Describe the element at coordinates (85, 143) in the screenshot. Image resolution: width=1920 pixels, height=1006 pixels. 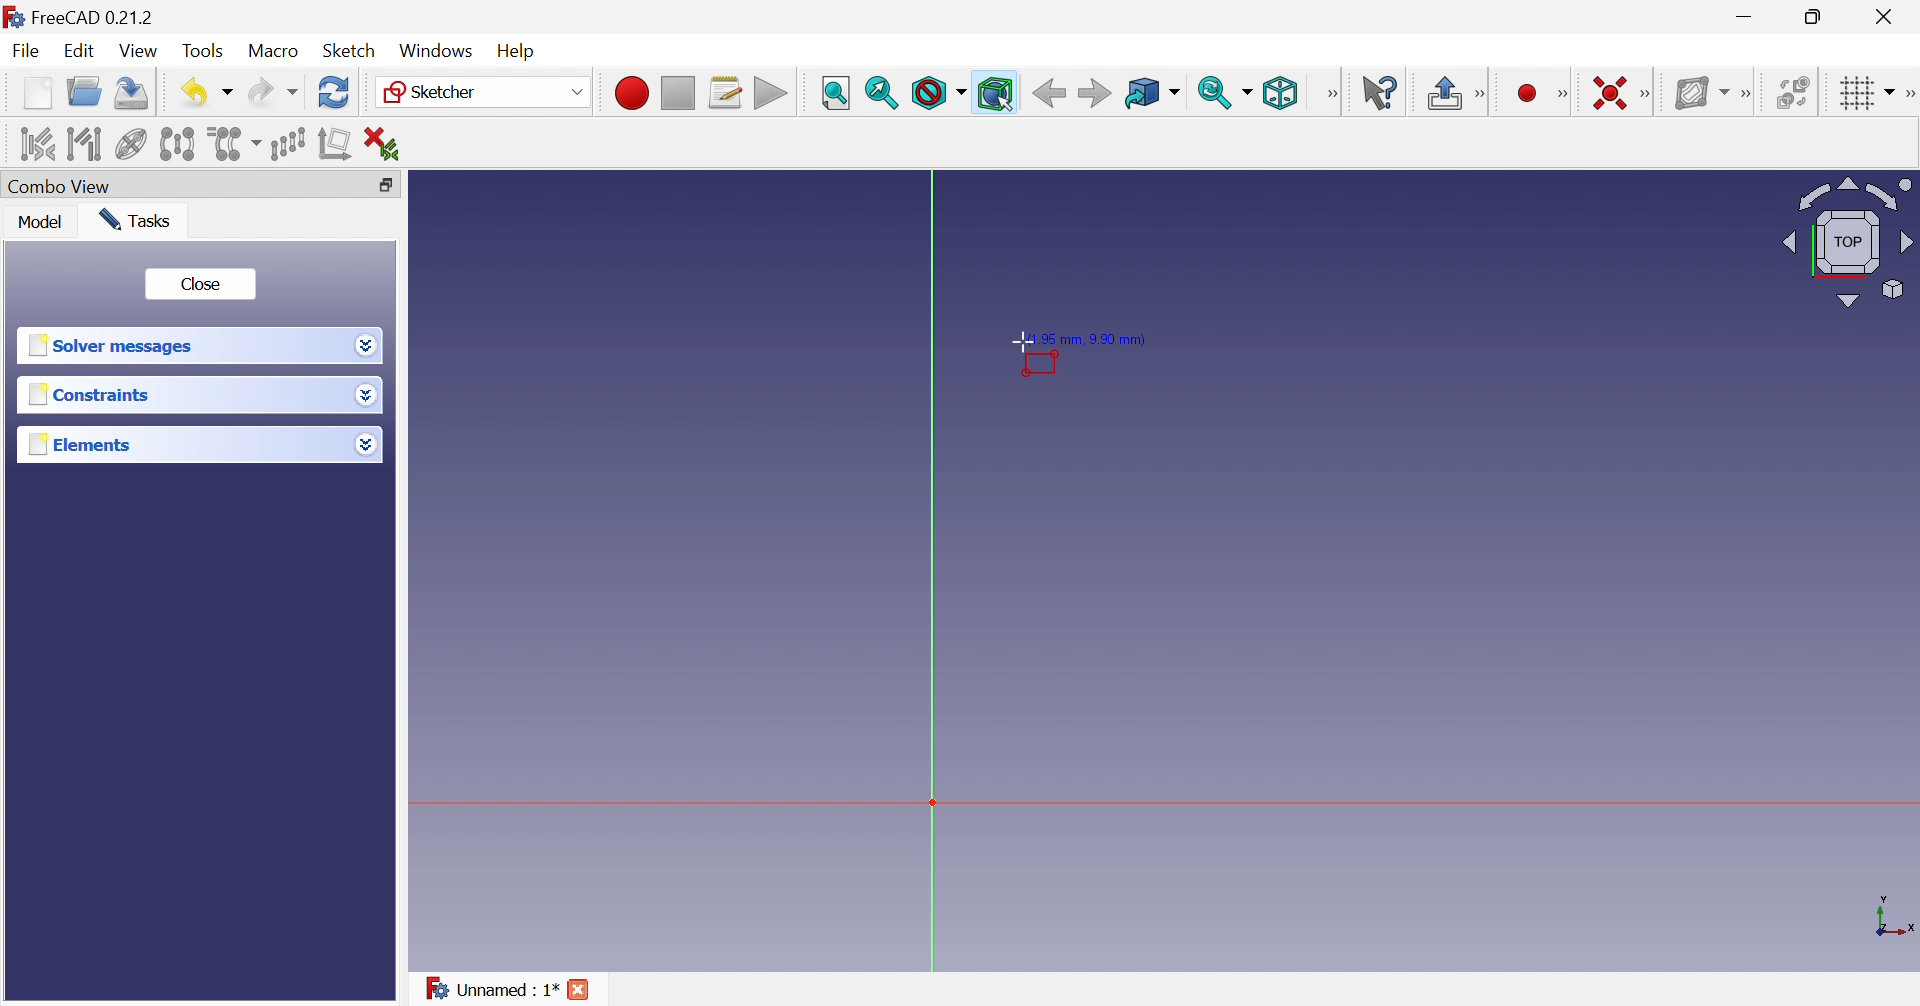
I see `Select associated geometry` at that location.